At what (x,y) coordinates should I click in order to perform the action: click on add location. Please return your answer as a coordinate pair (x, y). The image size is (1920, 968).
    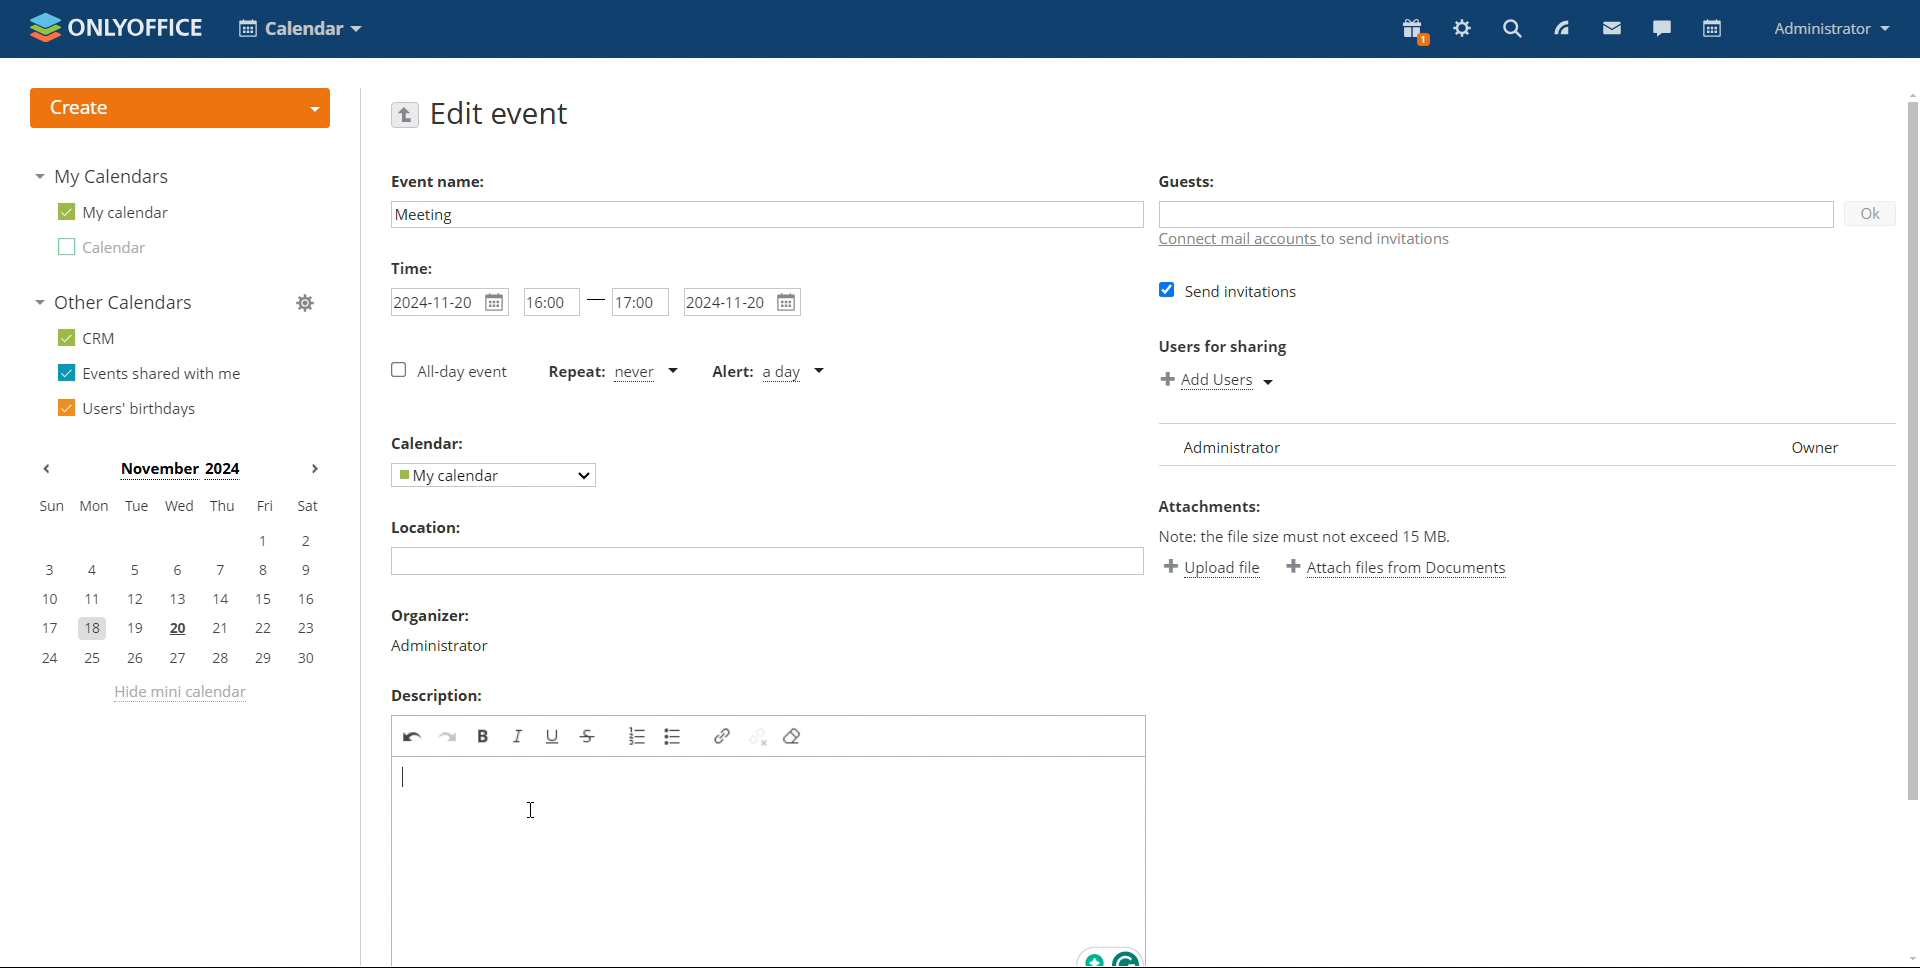
    Looking at the image, I should click on (766, 560).